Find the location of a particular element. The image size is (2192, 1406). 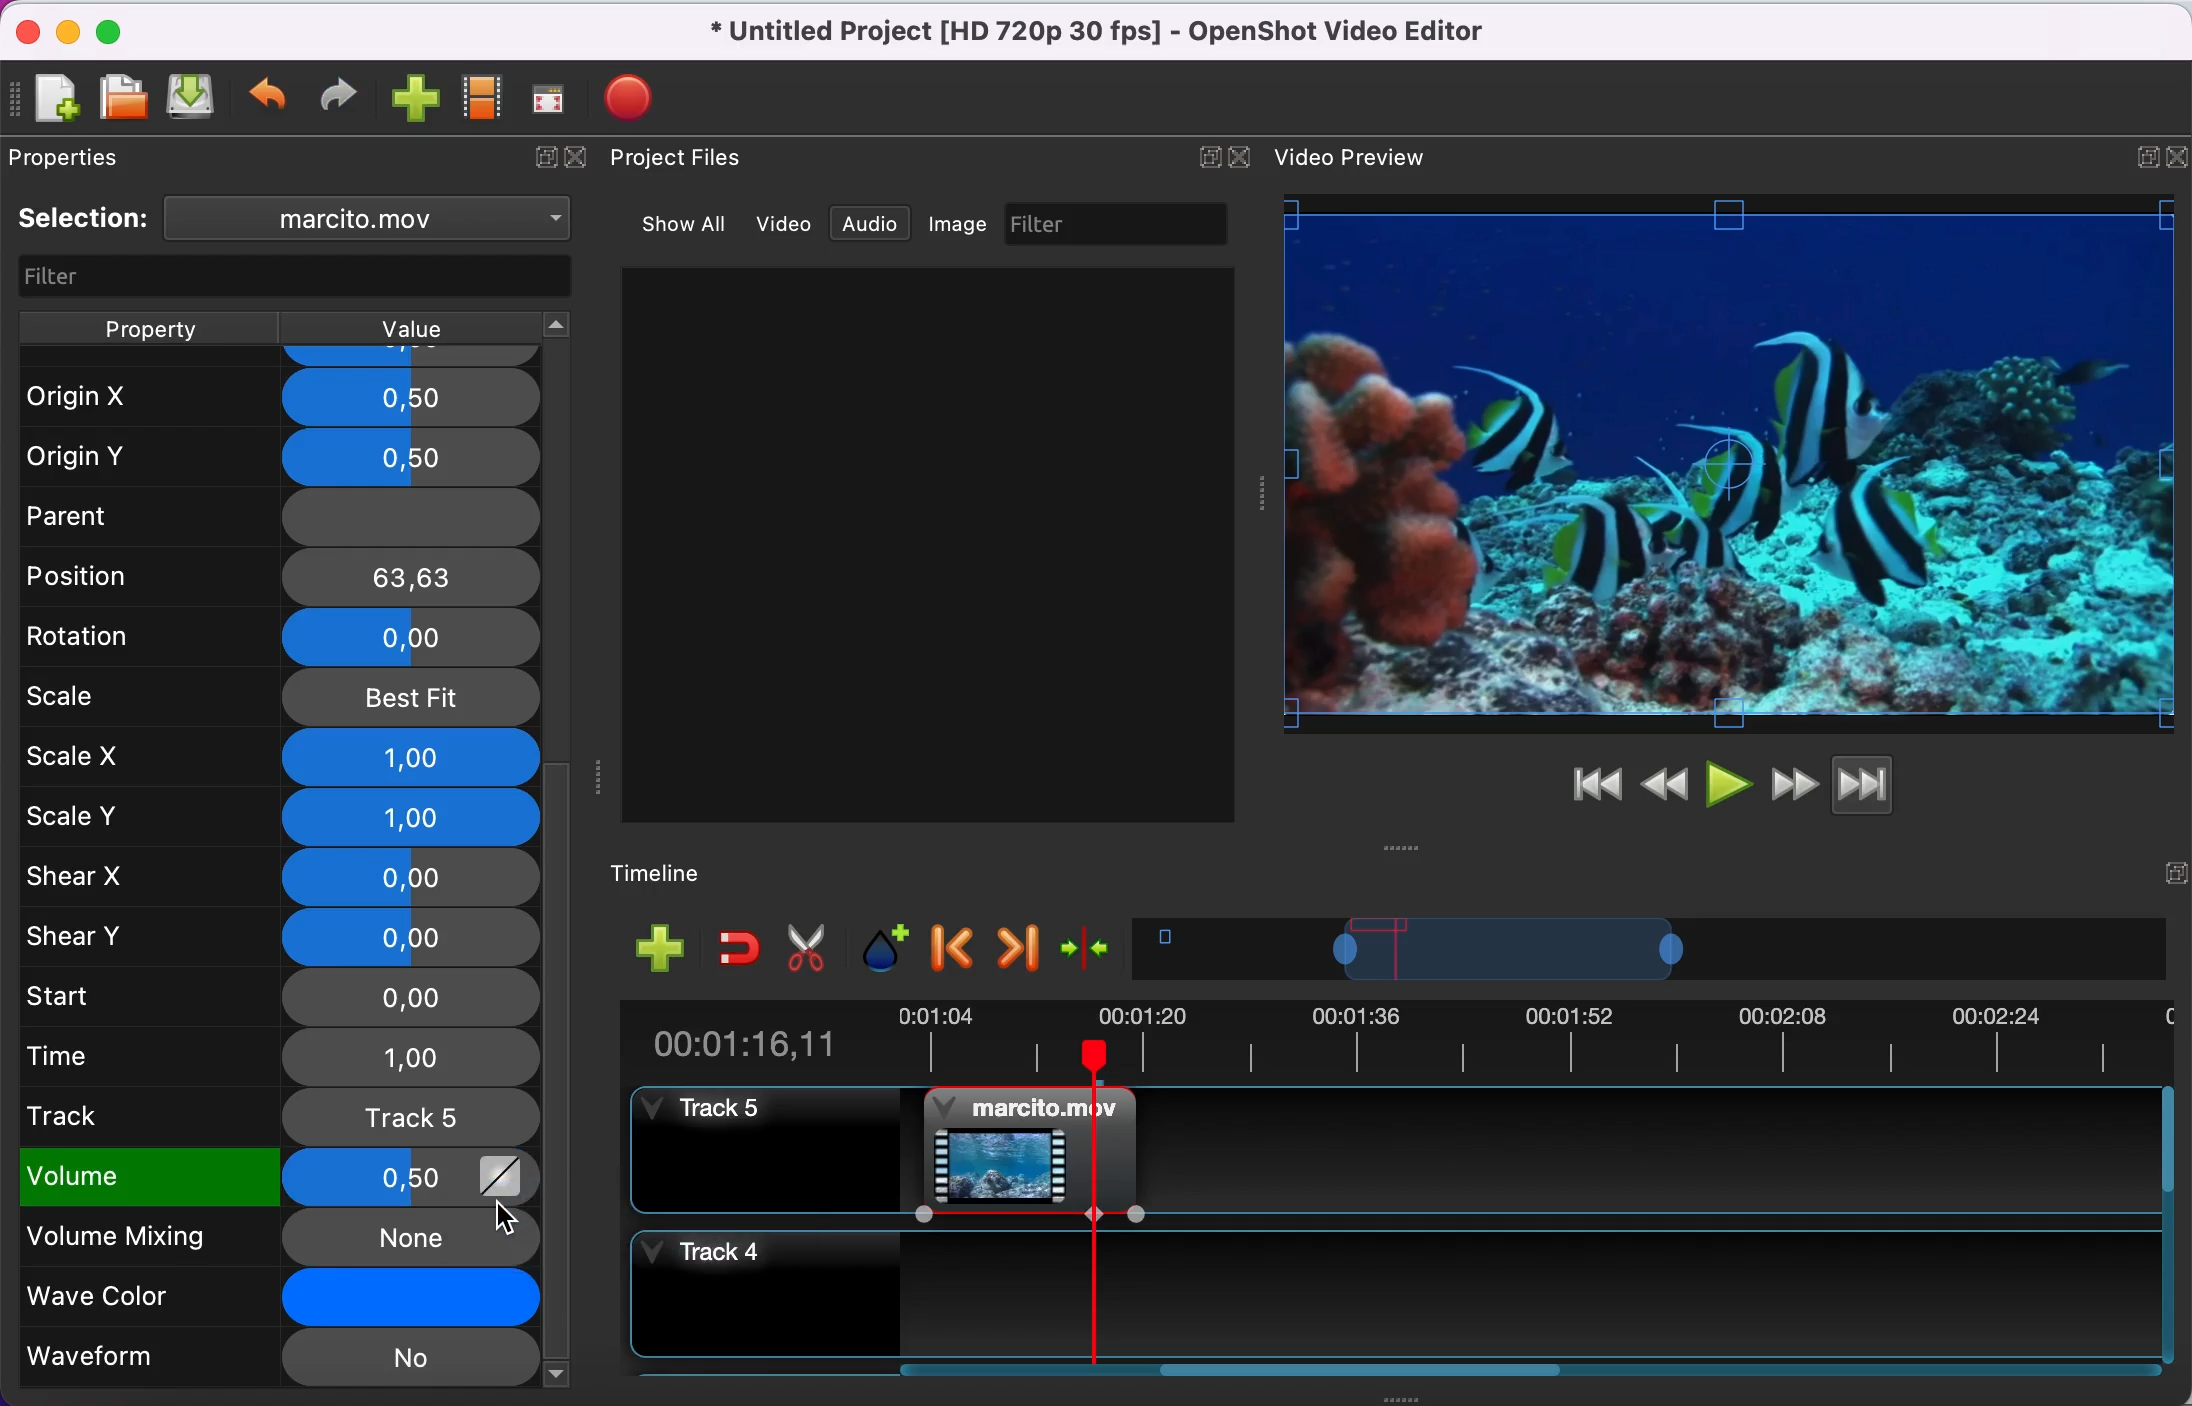

timeline is located at coordinates (1655, 954).